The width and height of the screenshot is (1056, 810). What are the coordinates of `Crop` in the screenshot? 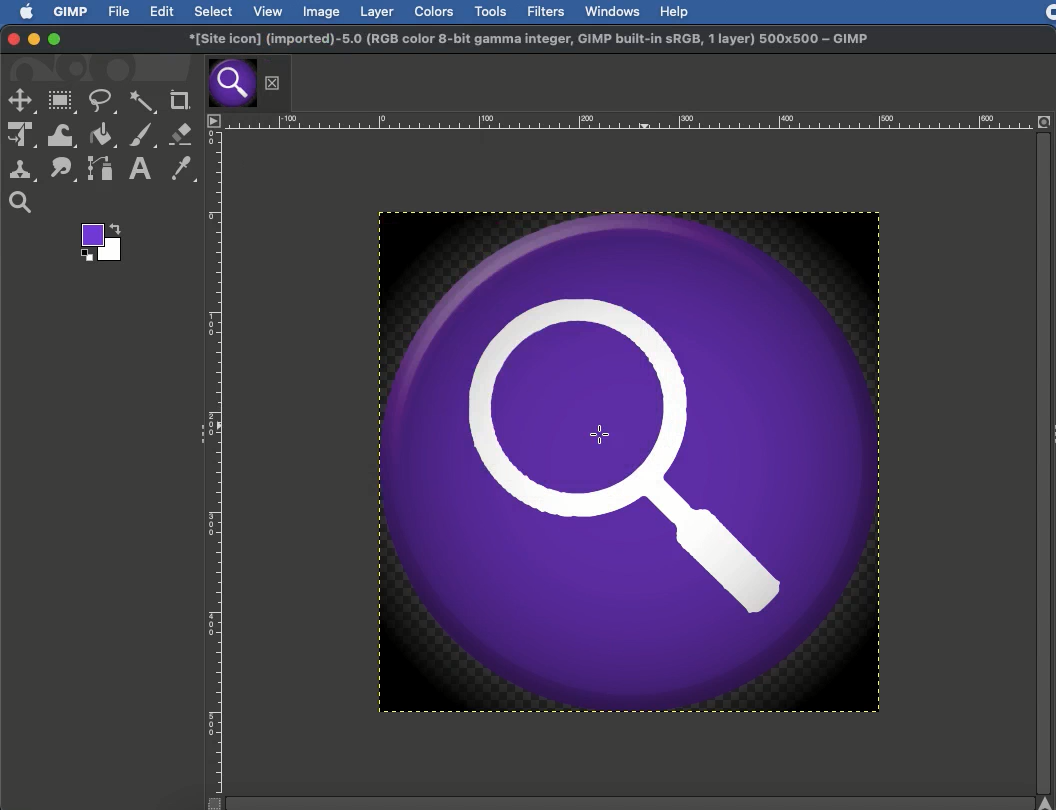 It's located at (178, 98).